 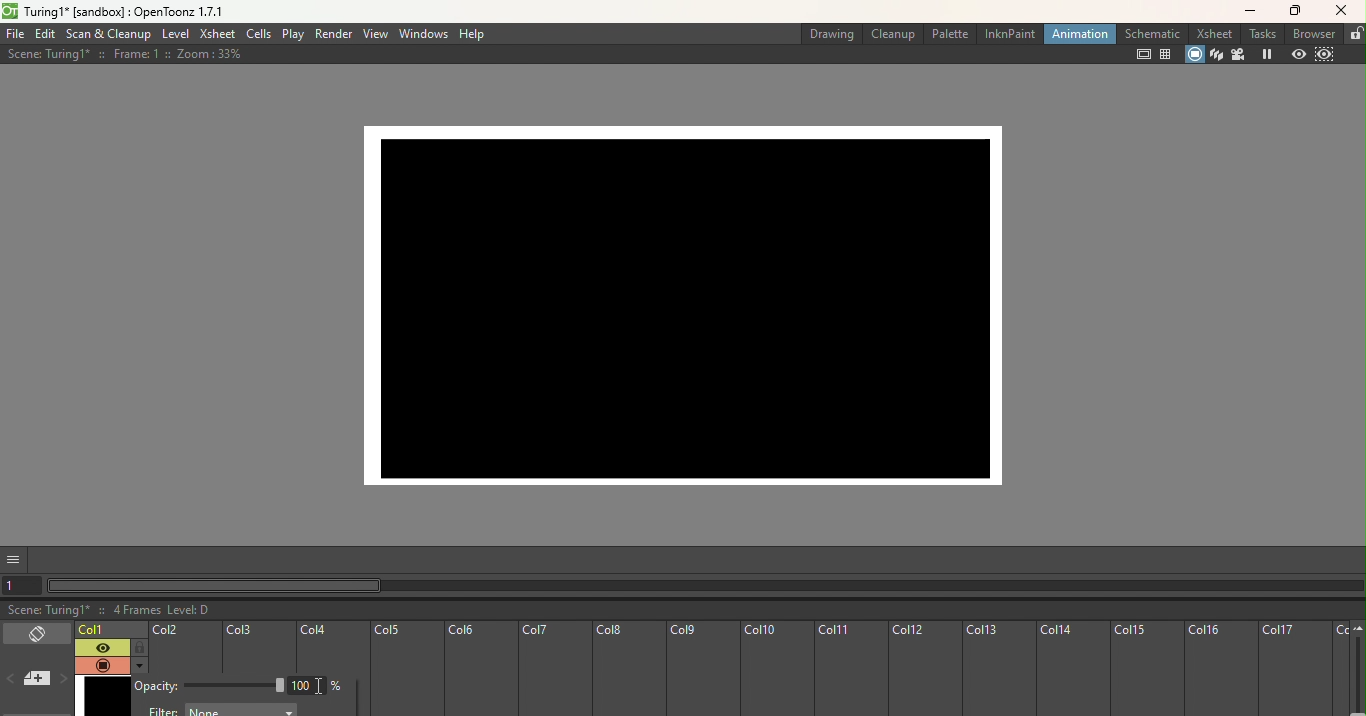 I want to click on InknPaint, so click(x=1008, y=33).